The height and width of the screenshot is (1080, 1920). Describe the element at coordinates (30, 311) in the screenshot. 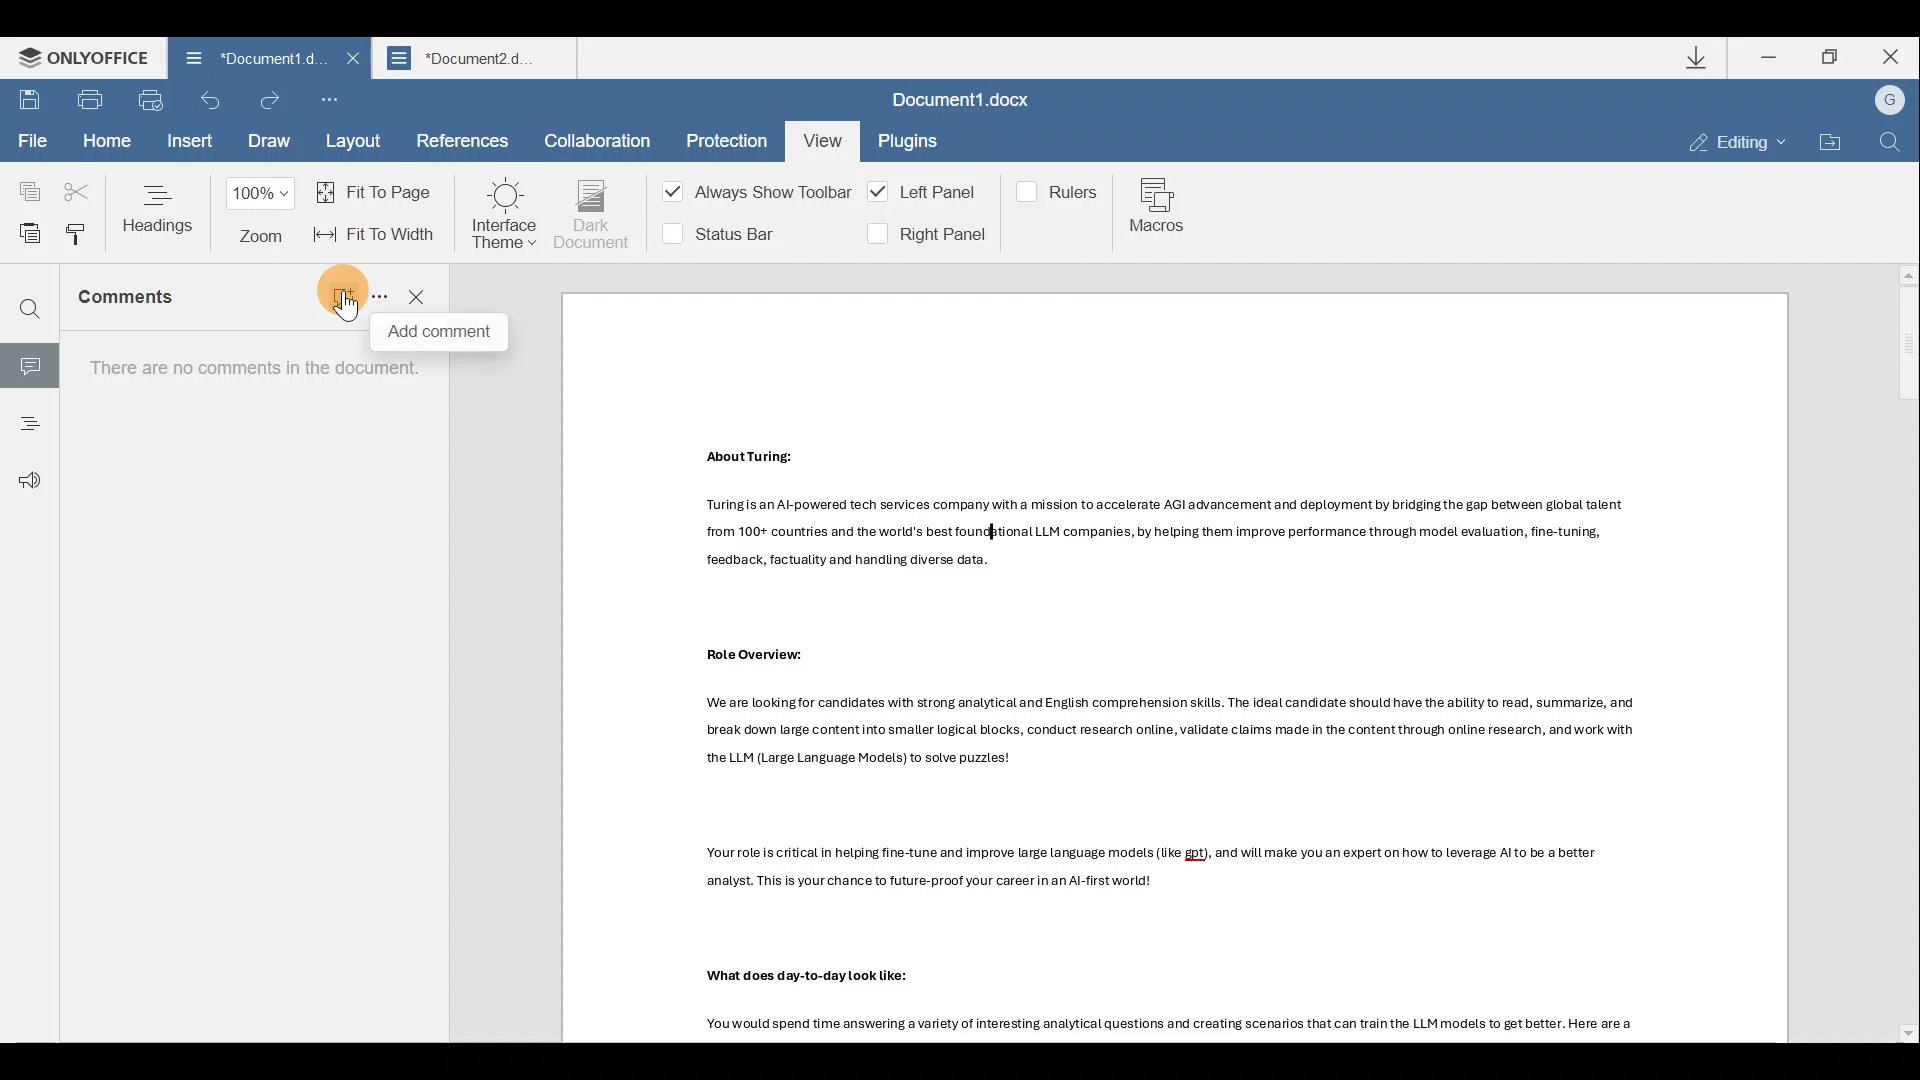

I see `Find` at that location.